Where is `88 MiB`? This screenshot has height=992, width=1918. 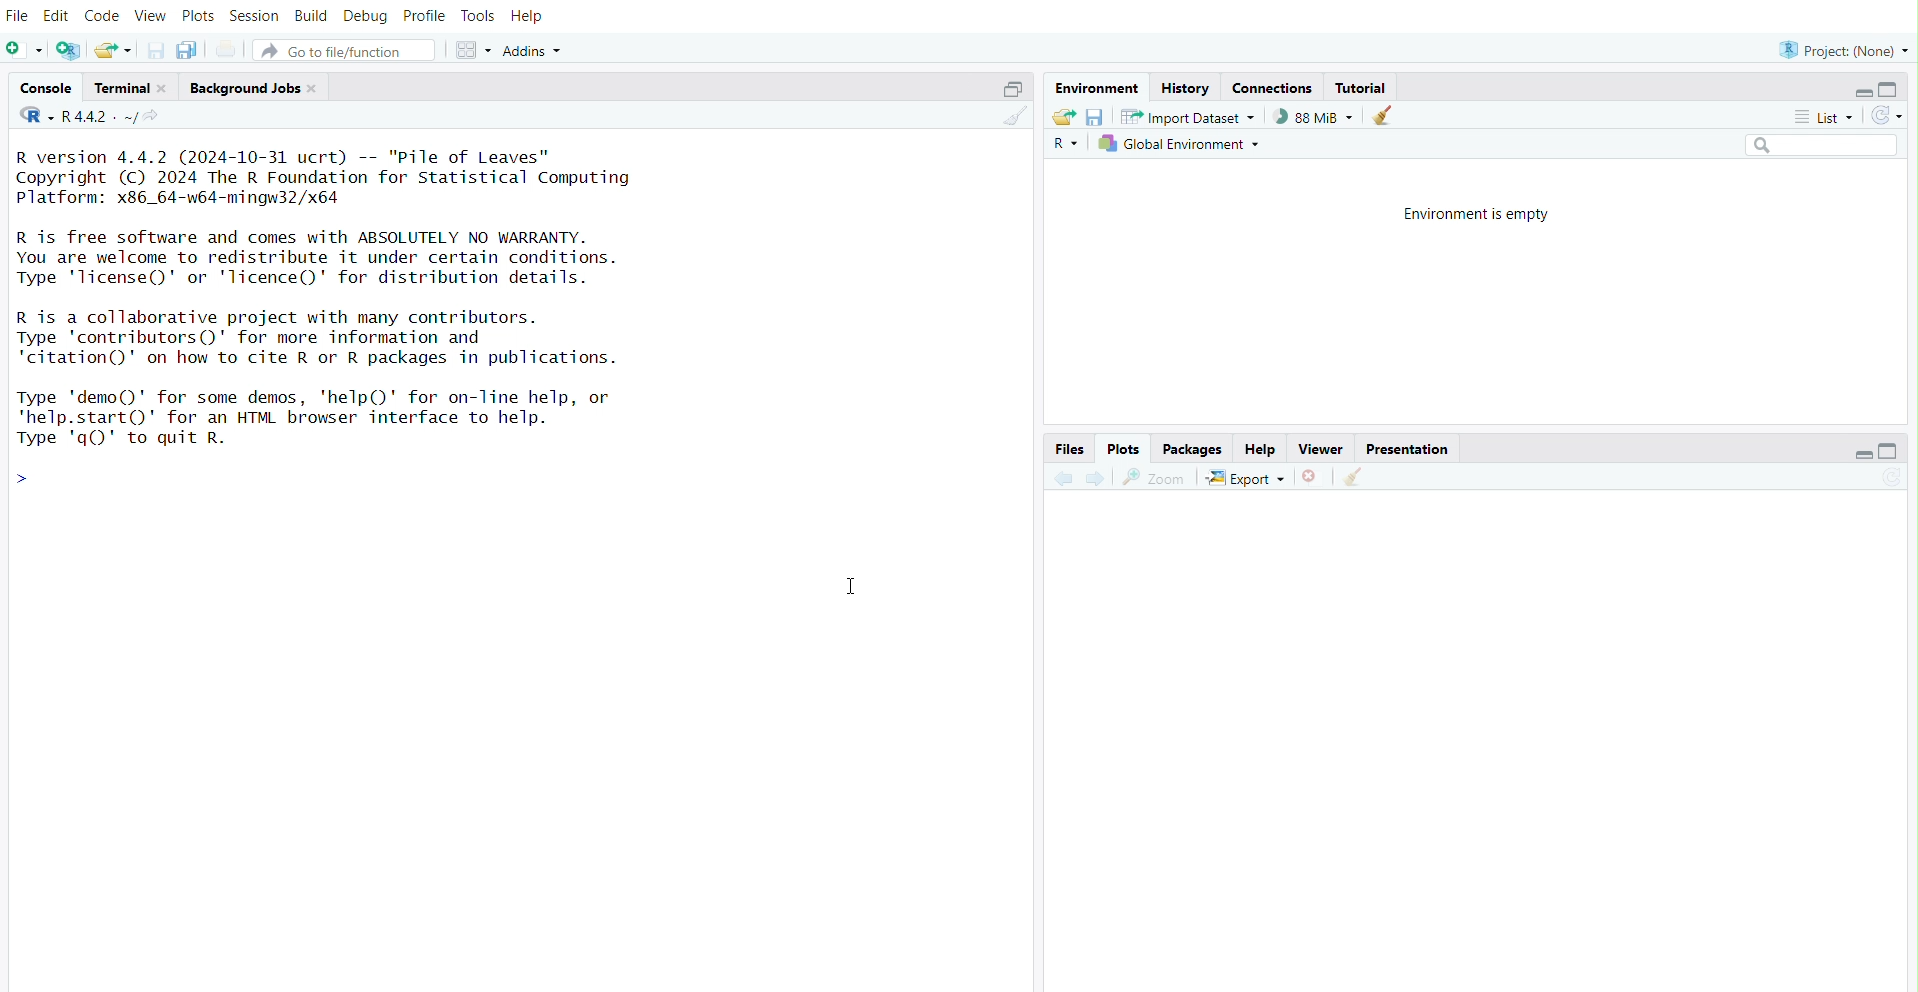 88 MiB is located at coordinates (1313, 116).